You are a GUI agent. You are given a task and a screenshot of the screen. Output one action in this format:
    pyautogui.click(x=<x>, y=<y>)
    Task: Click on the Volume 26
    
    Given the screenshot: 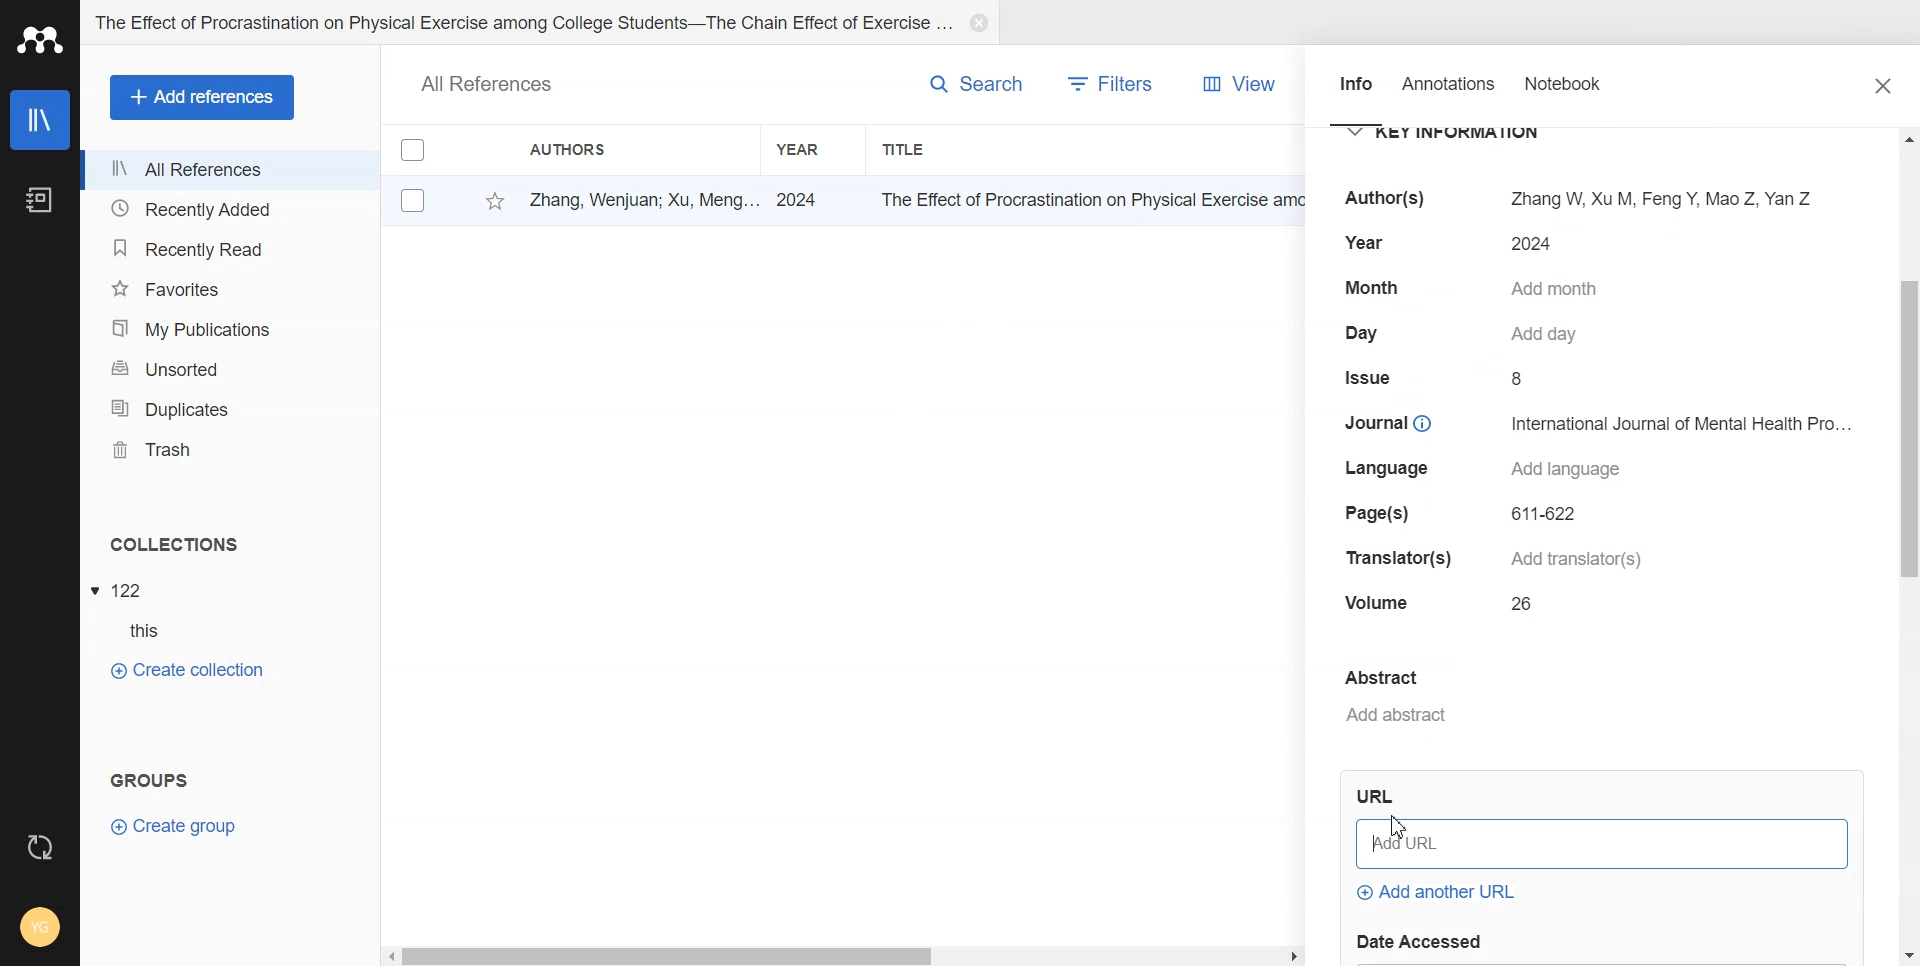 What is the action you would take?
    pyautogui.click(x=1446, y=604)
    